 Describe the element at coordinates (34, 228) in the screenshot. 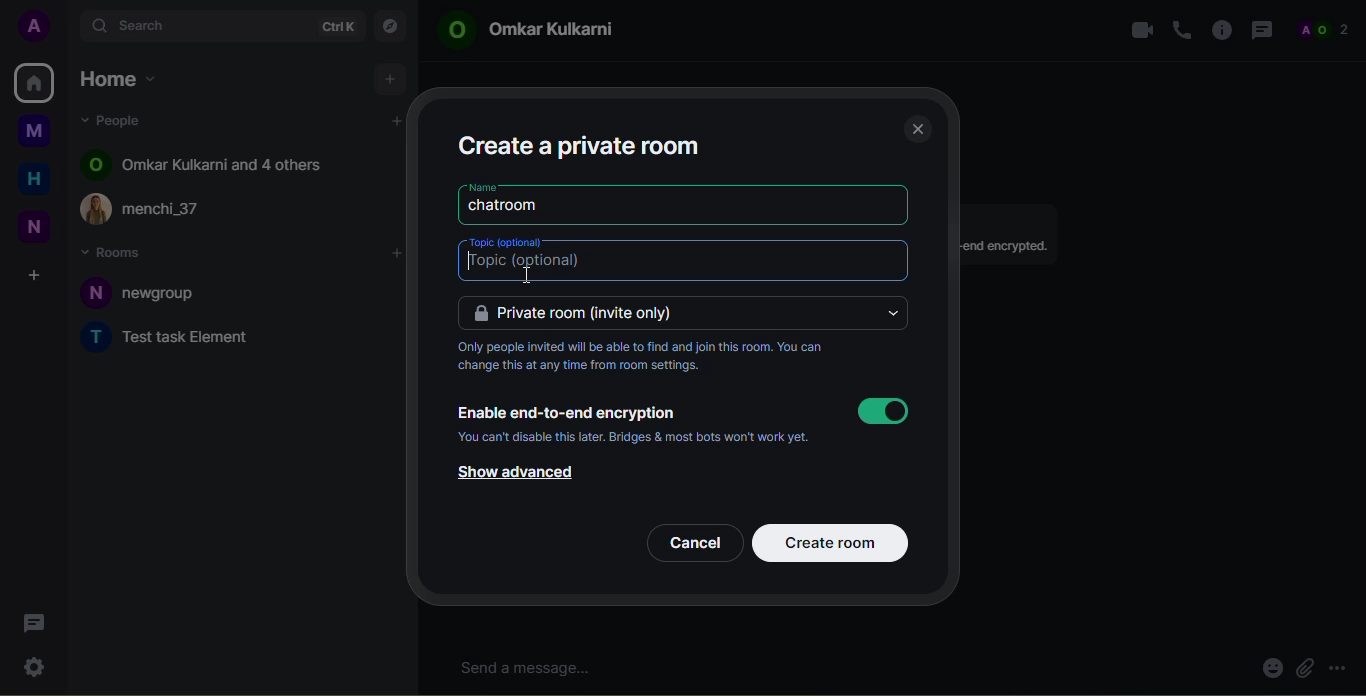

I see `new` at that location.